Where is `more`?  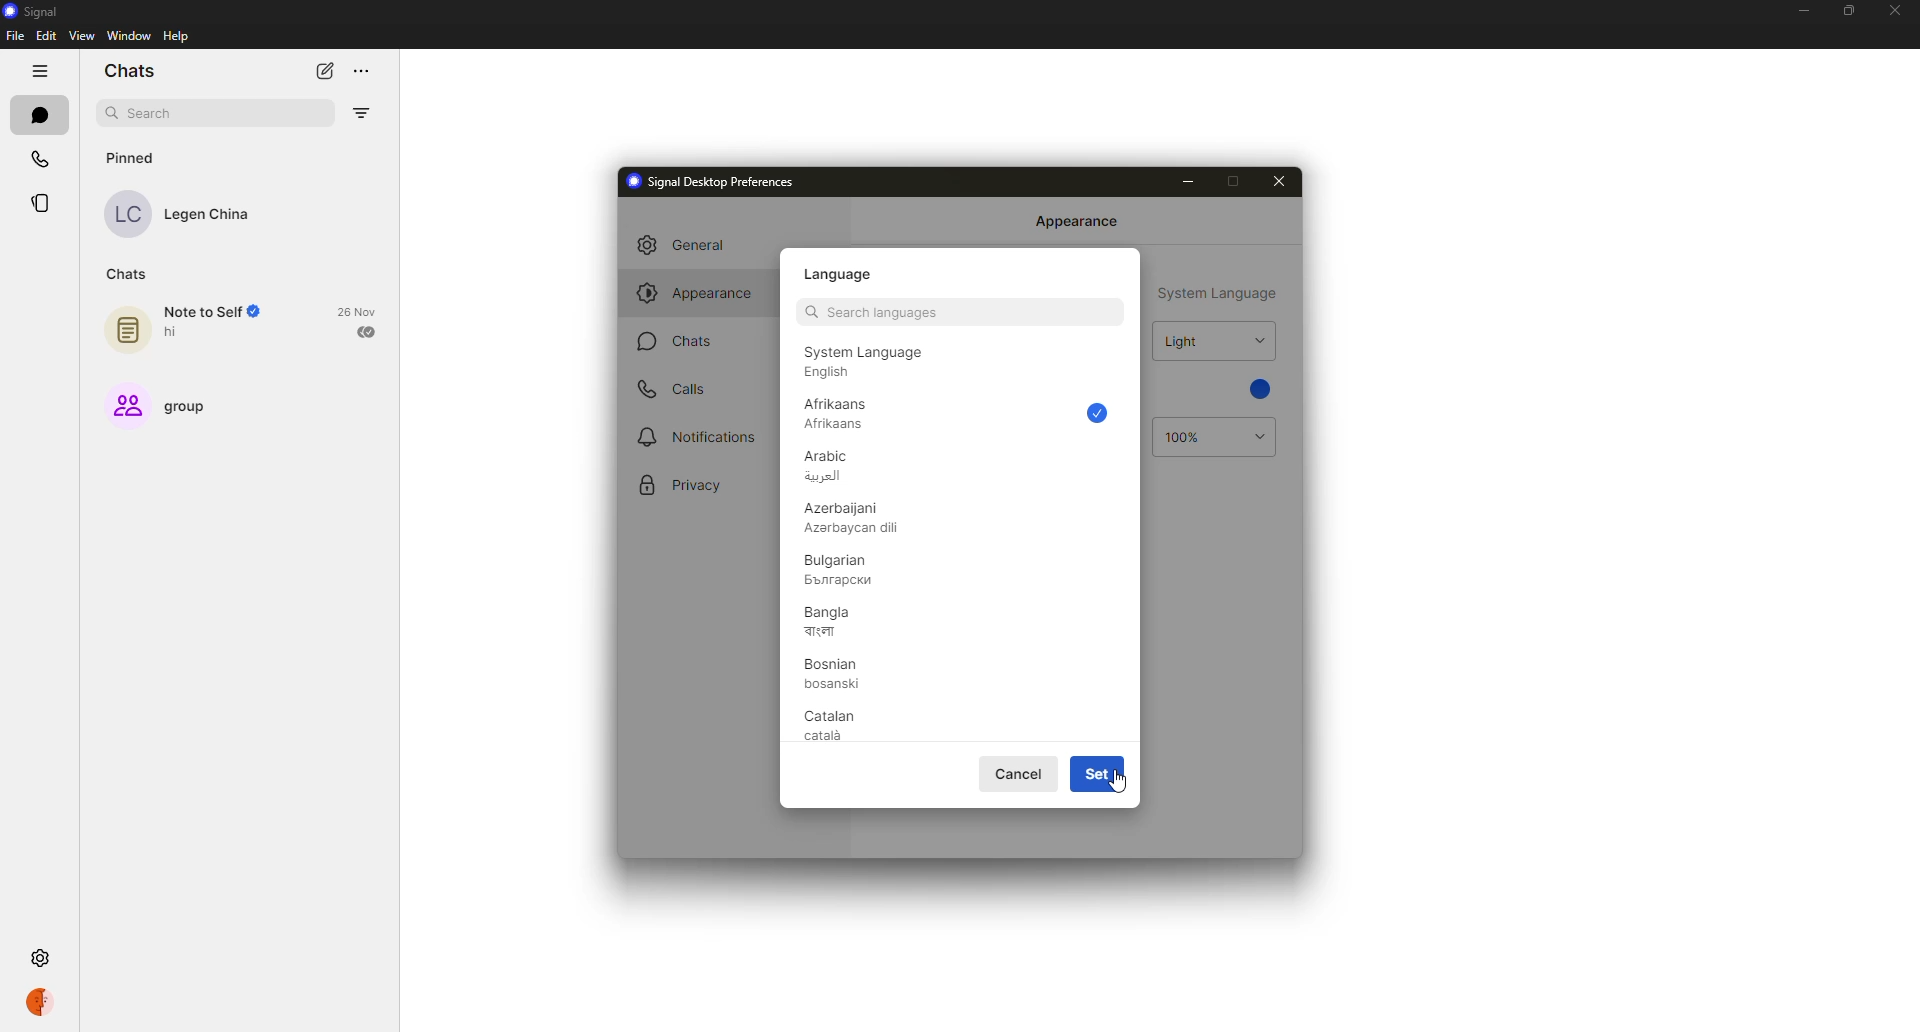
more is located at coordinates (362, 72).